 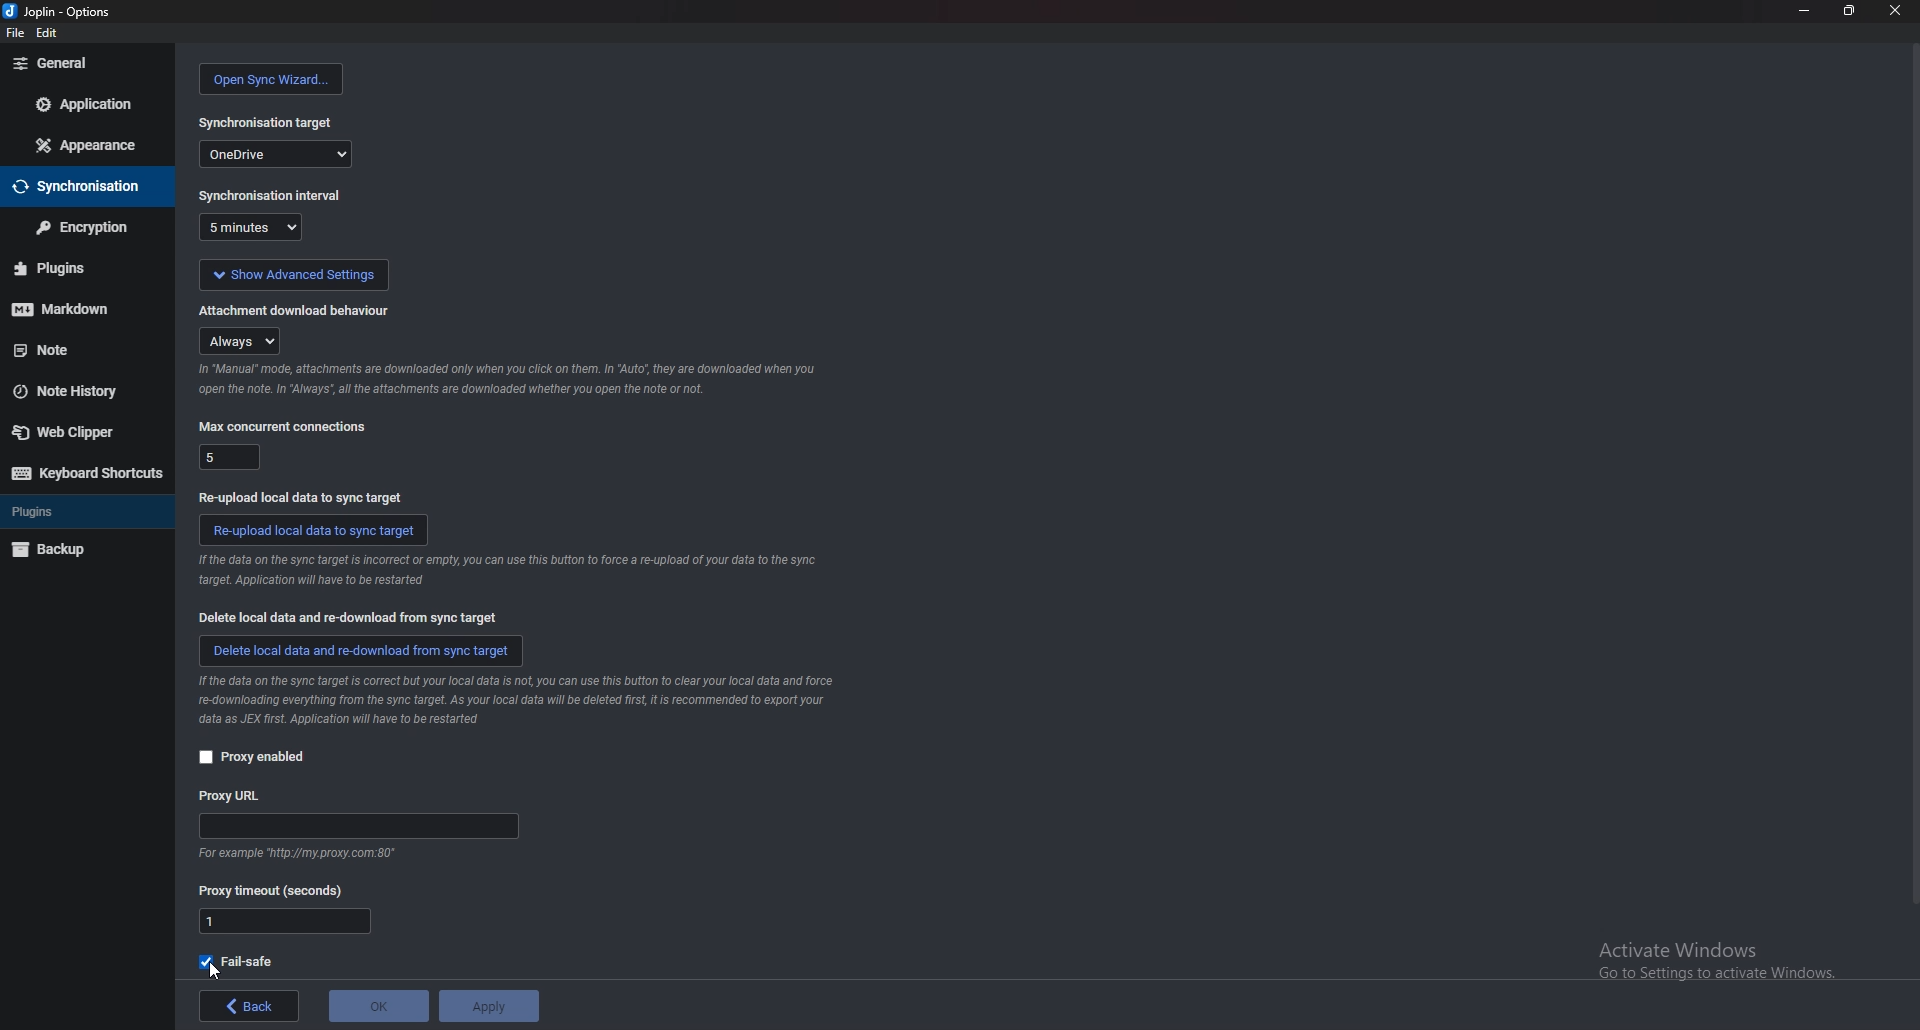 What do you see at coordinates (267, 121) in the screenshot?
I see `sync target` at bounding box center [267, 121].